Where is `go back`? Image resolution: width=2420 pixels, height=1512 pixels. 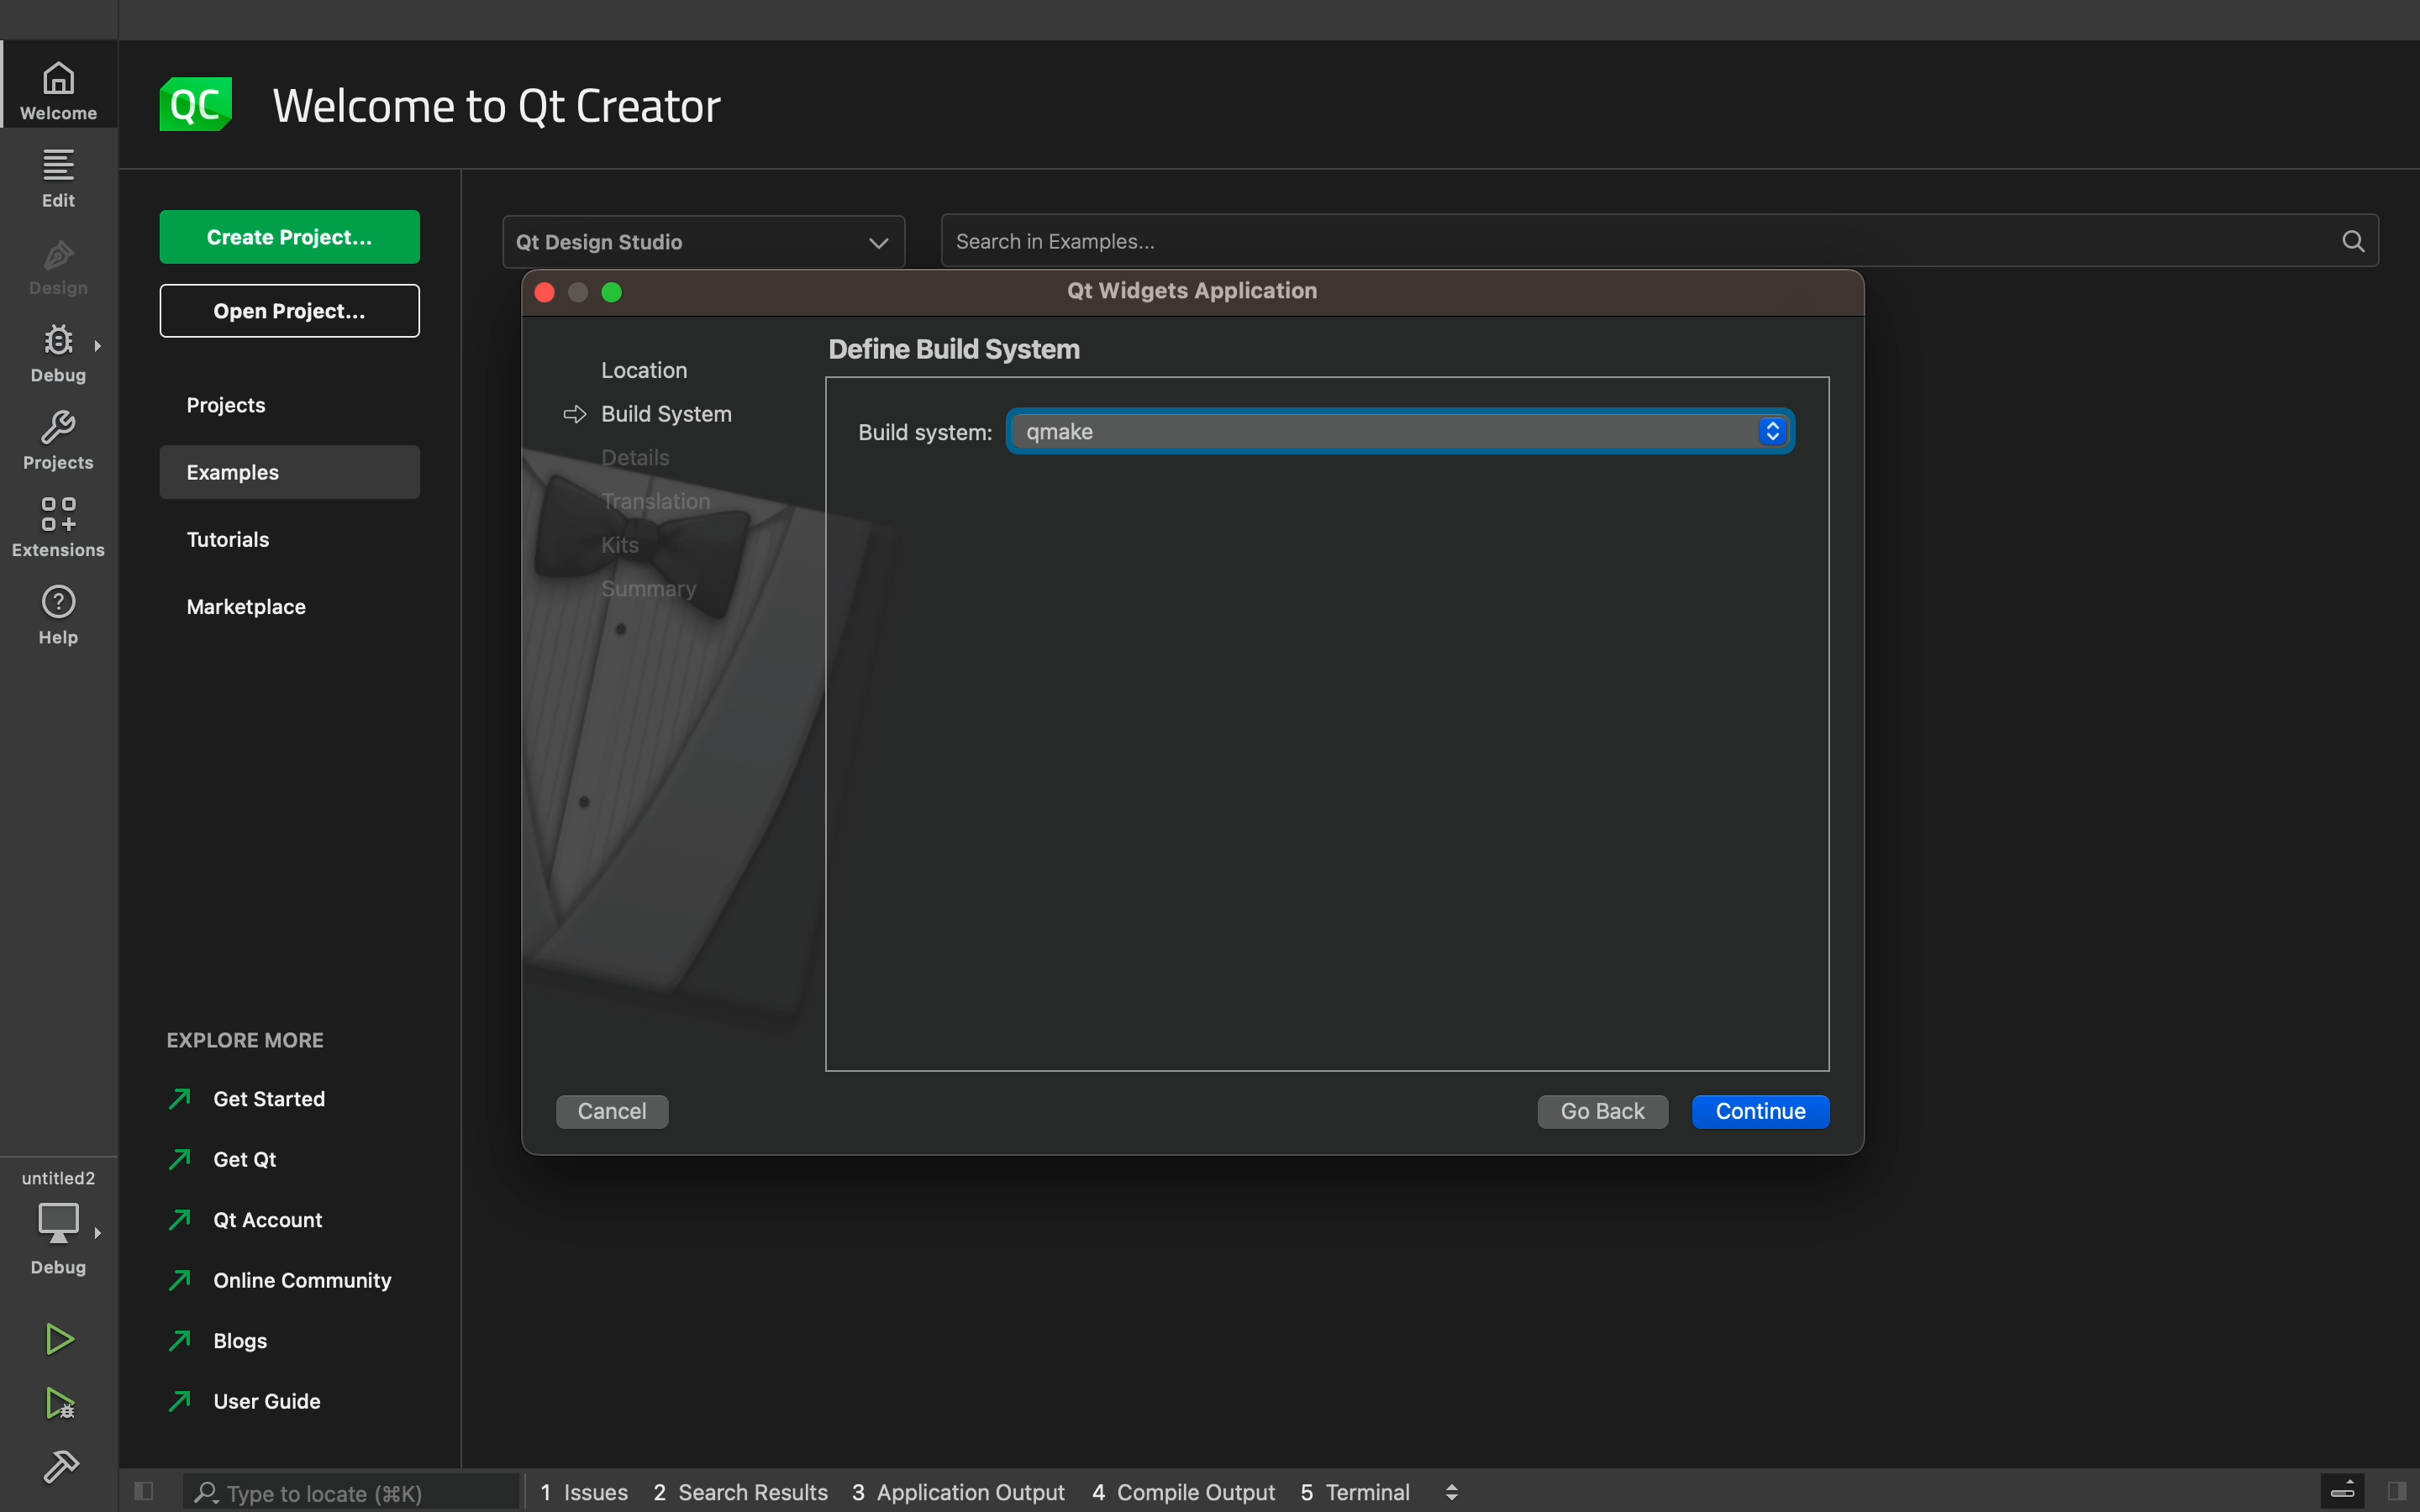 go back is located at coordinates (1602, 1112).